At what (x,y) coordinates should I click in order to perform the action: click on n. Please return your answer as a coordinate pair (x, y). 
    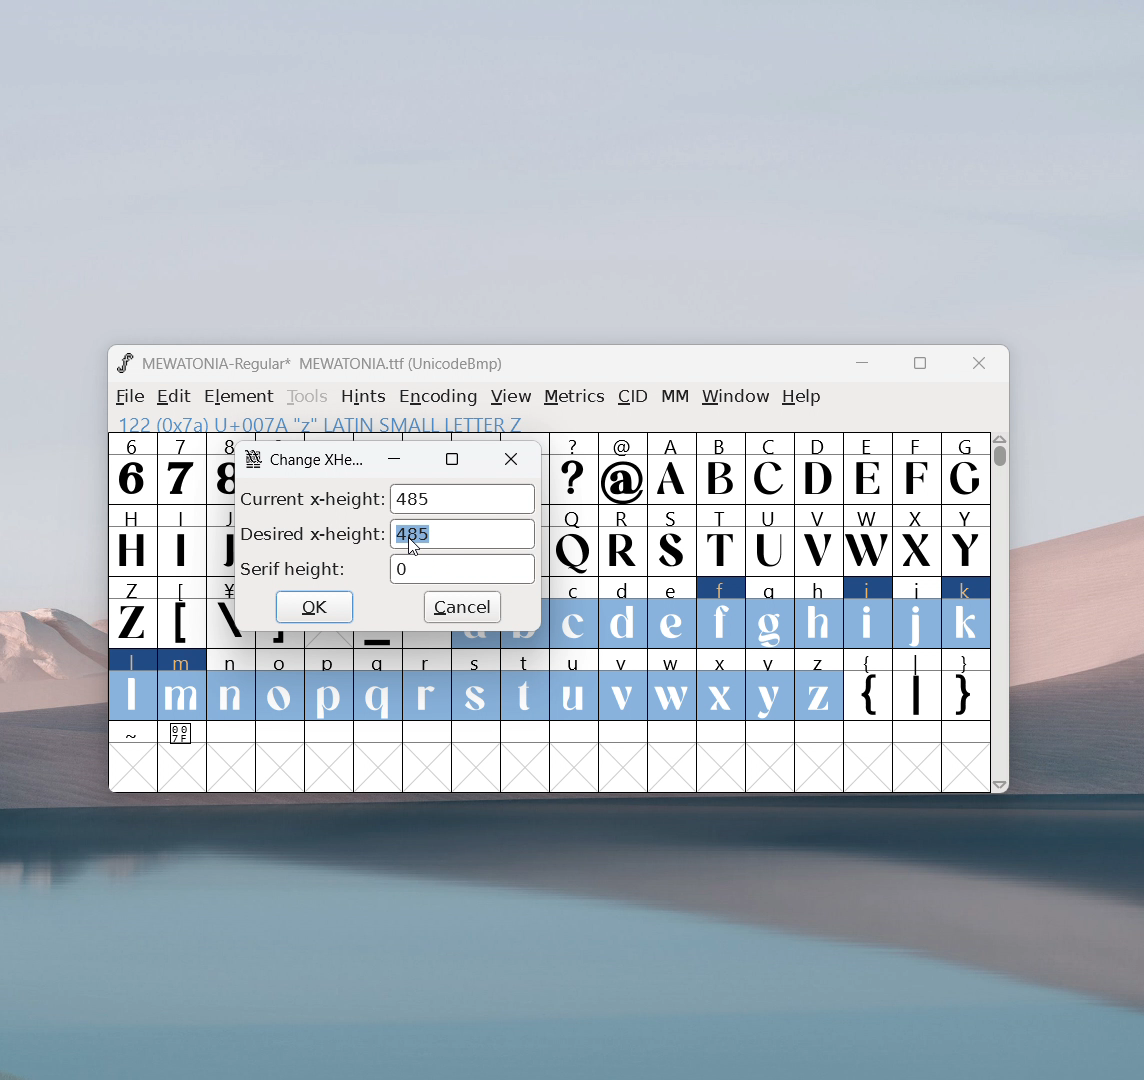
    Looking at the image, I should click on (231, 687).